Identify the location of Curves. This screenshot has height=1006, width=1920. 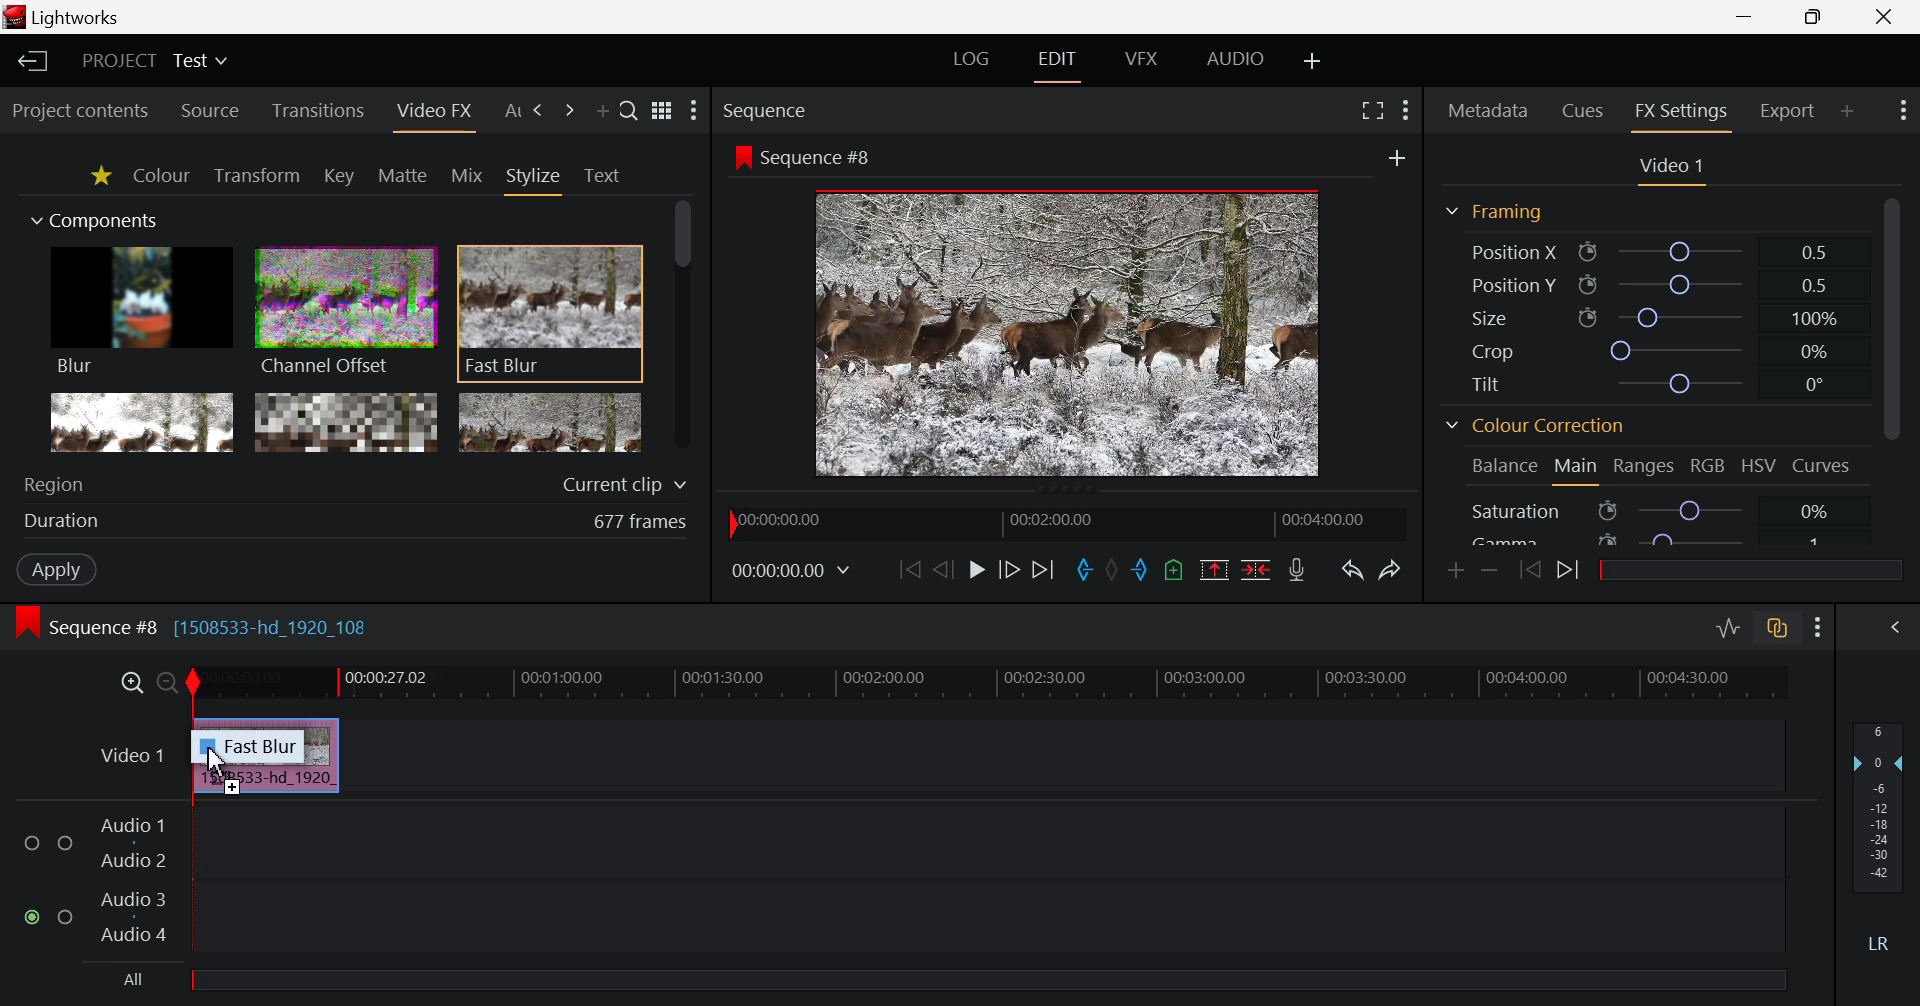
(1820, 466).